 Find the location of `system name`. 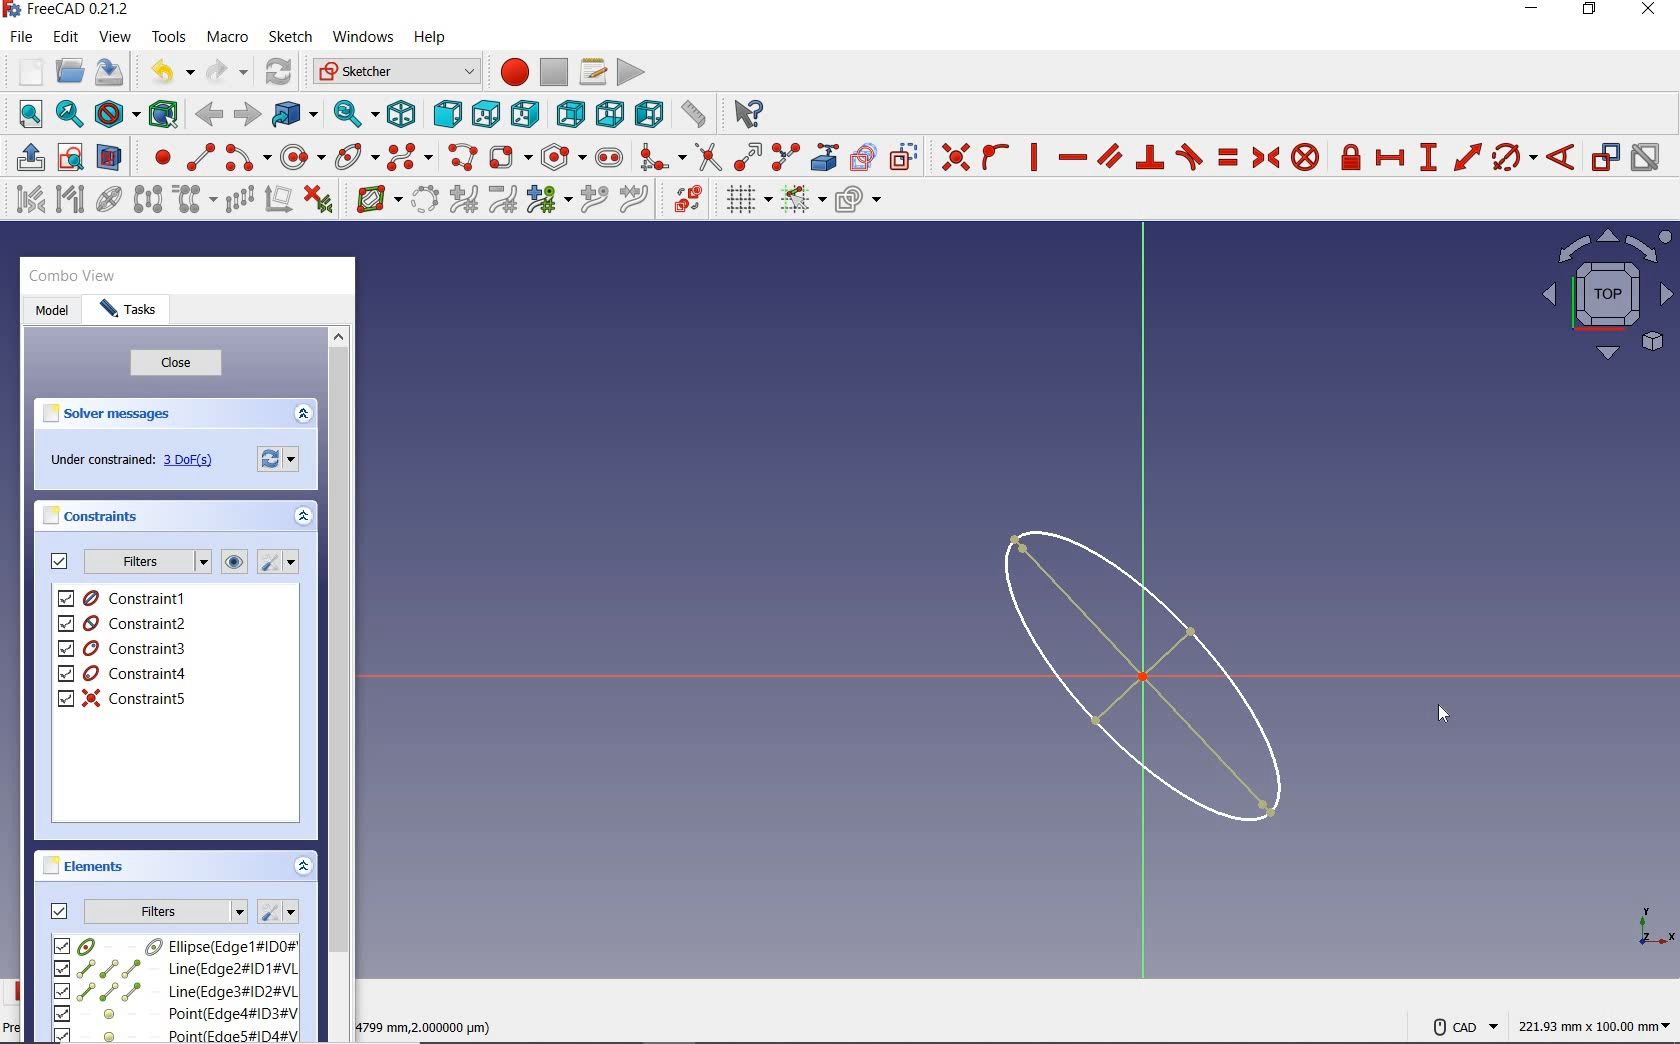

system name is located at coordinates (67, 10).